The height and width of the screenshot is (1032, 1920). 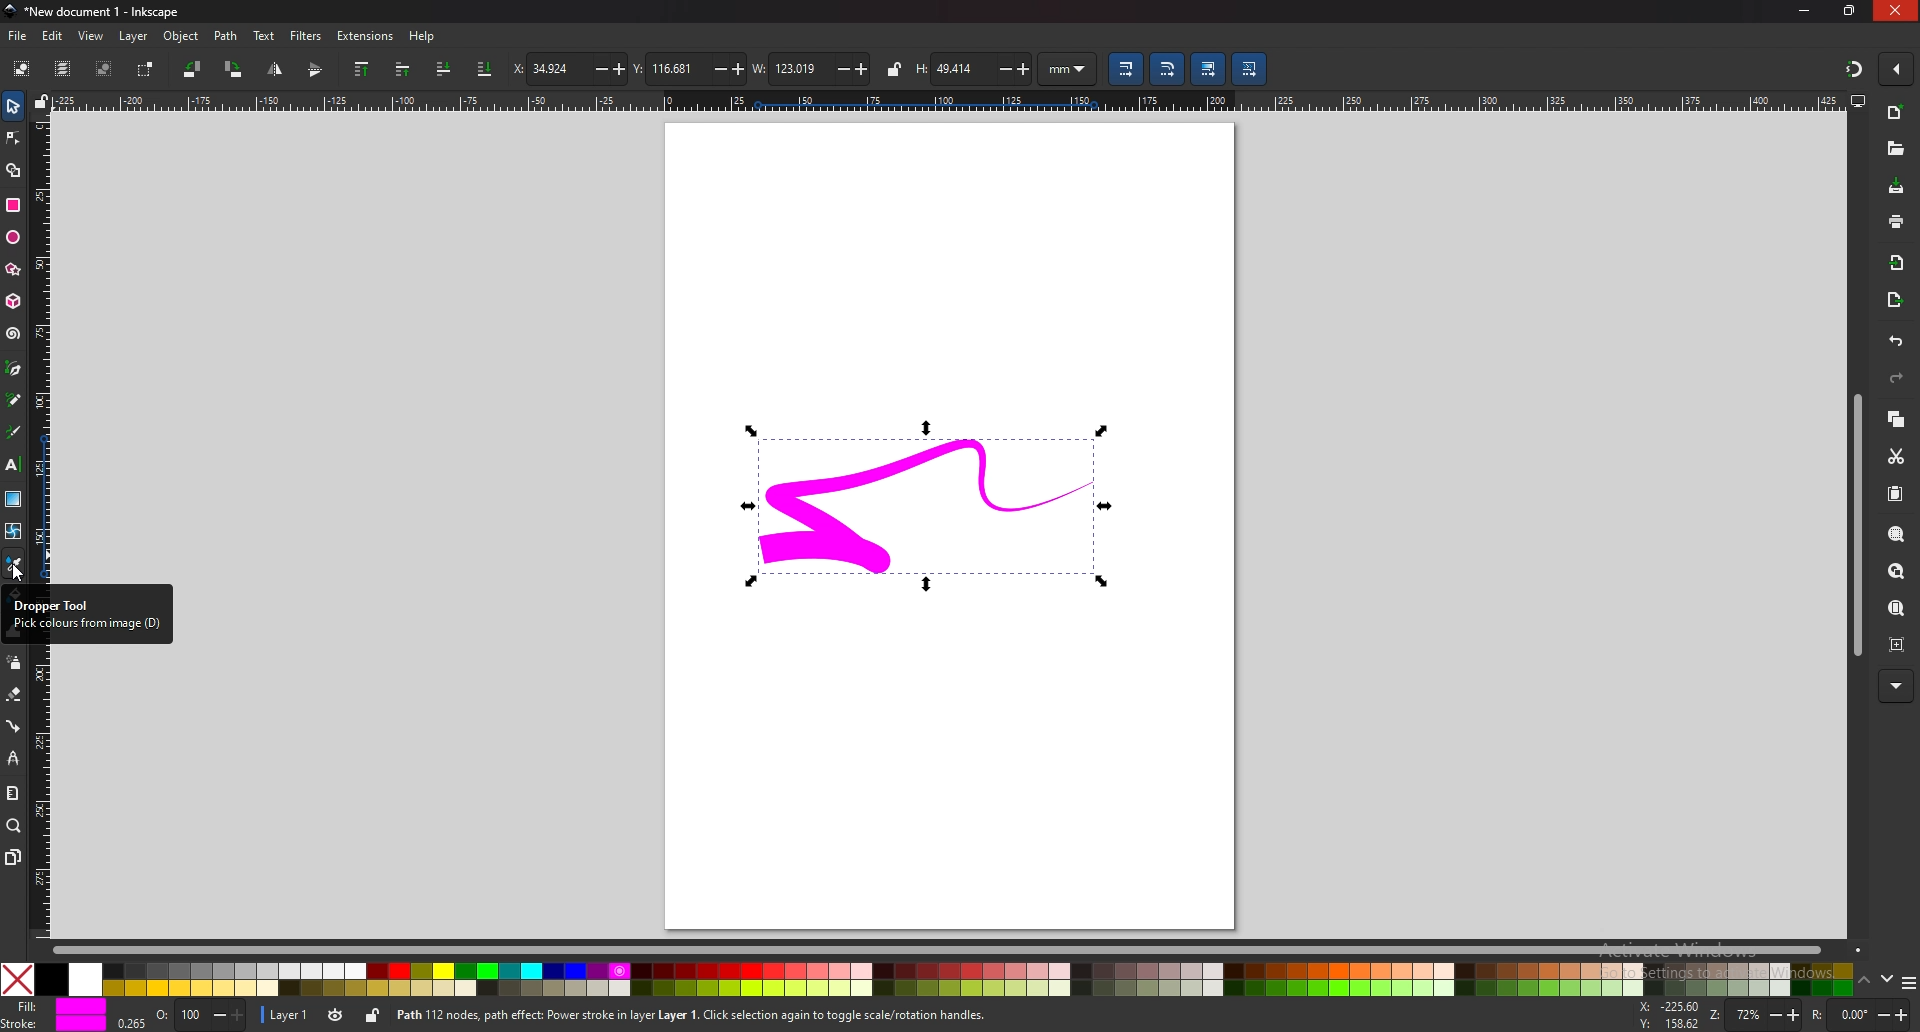 I want to click on raise to top, so click(x=364, y=68).